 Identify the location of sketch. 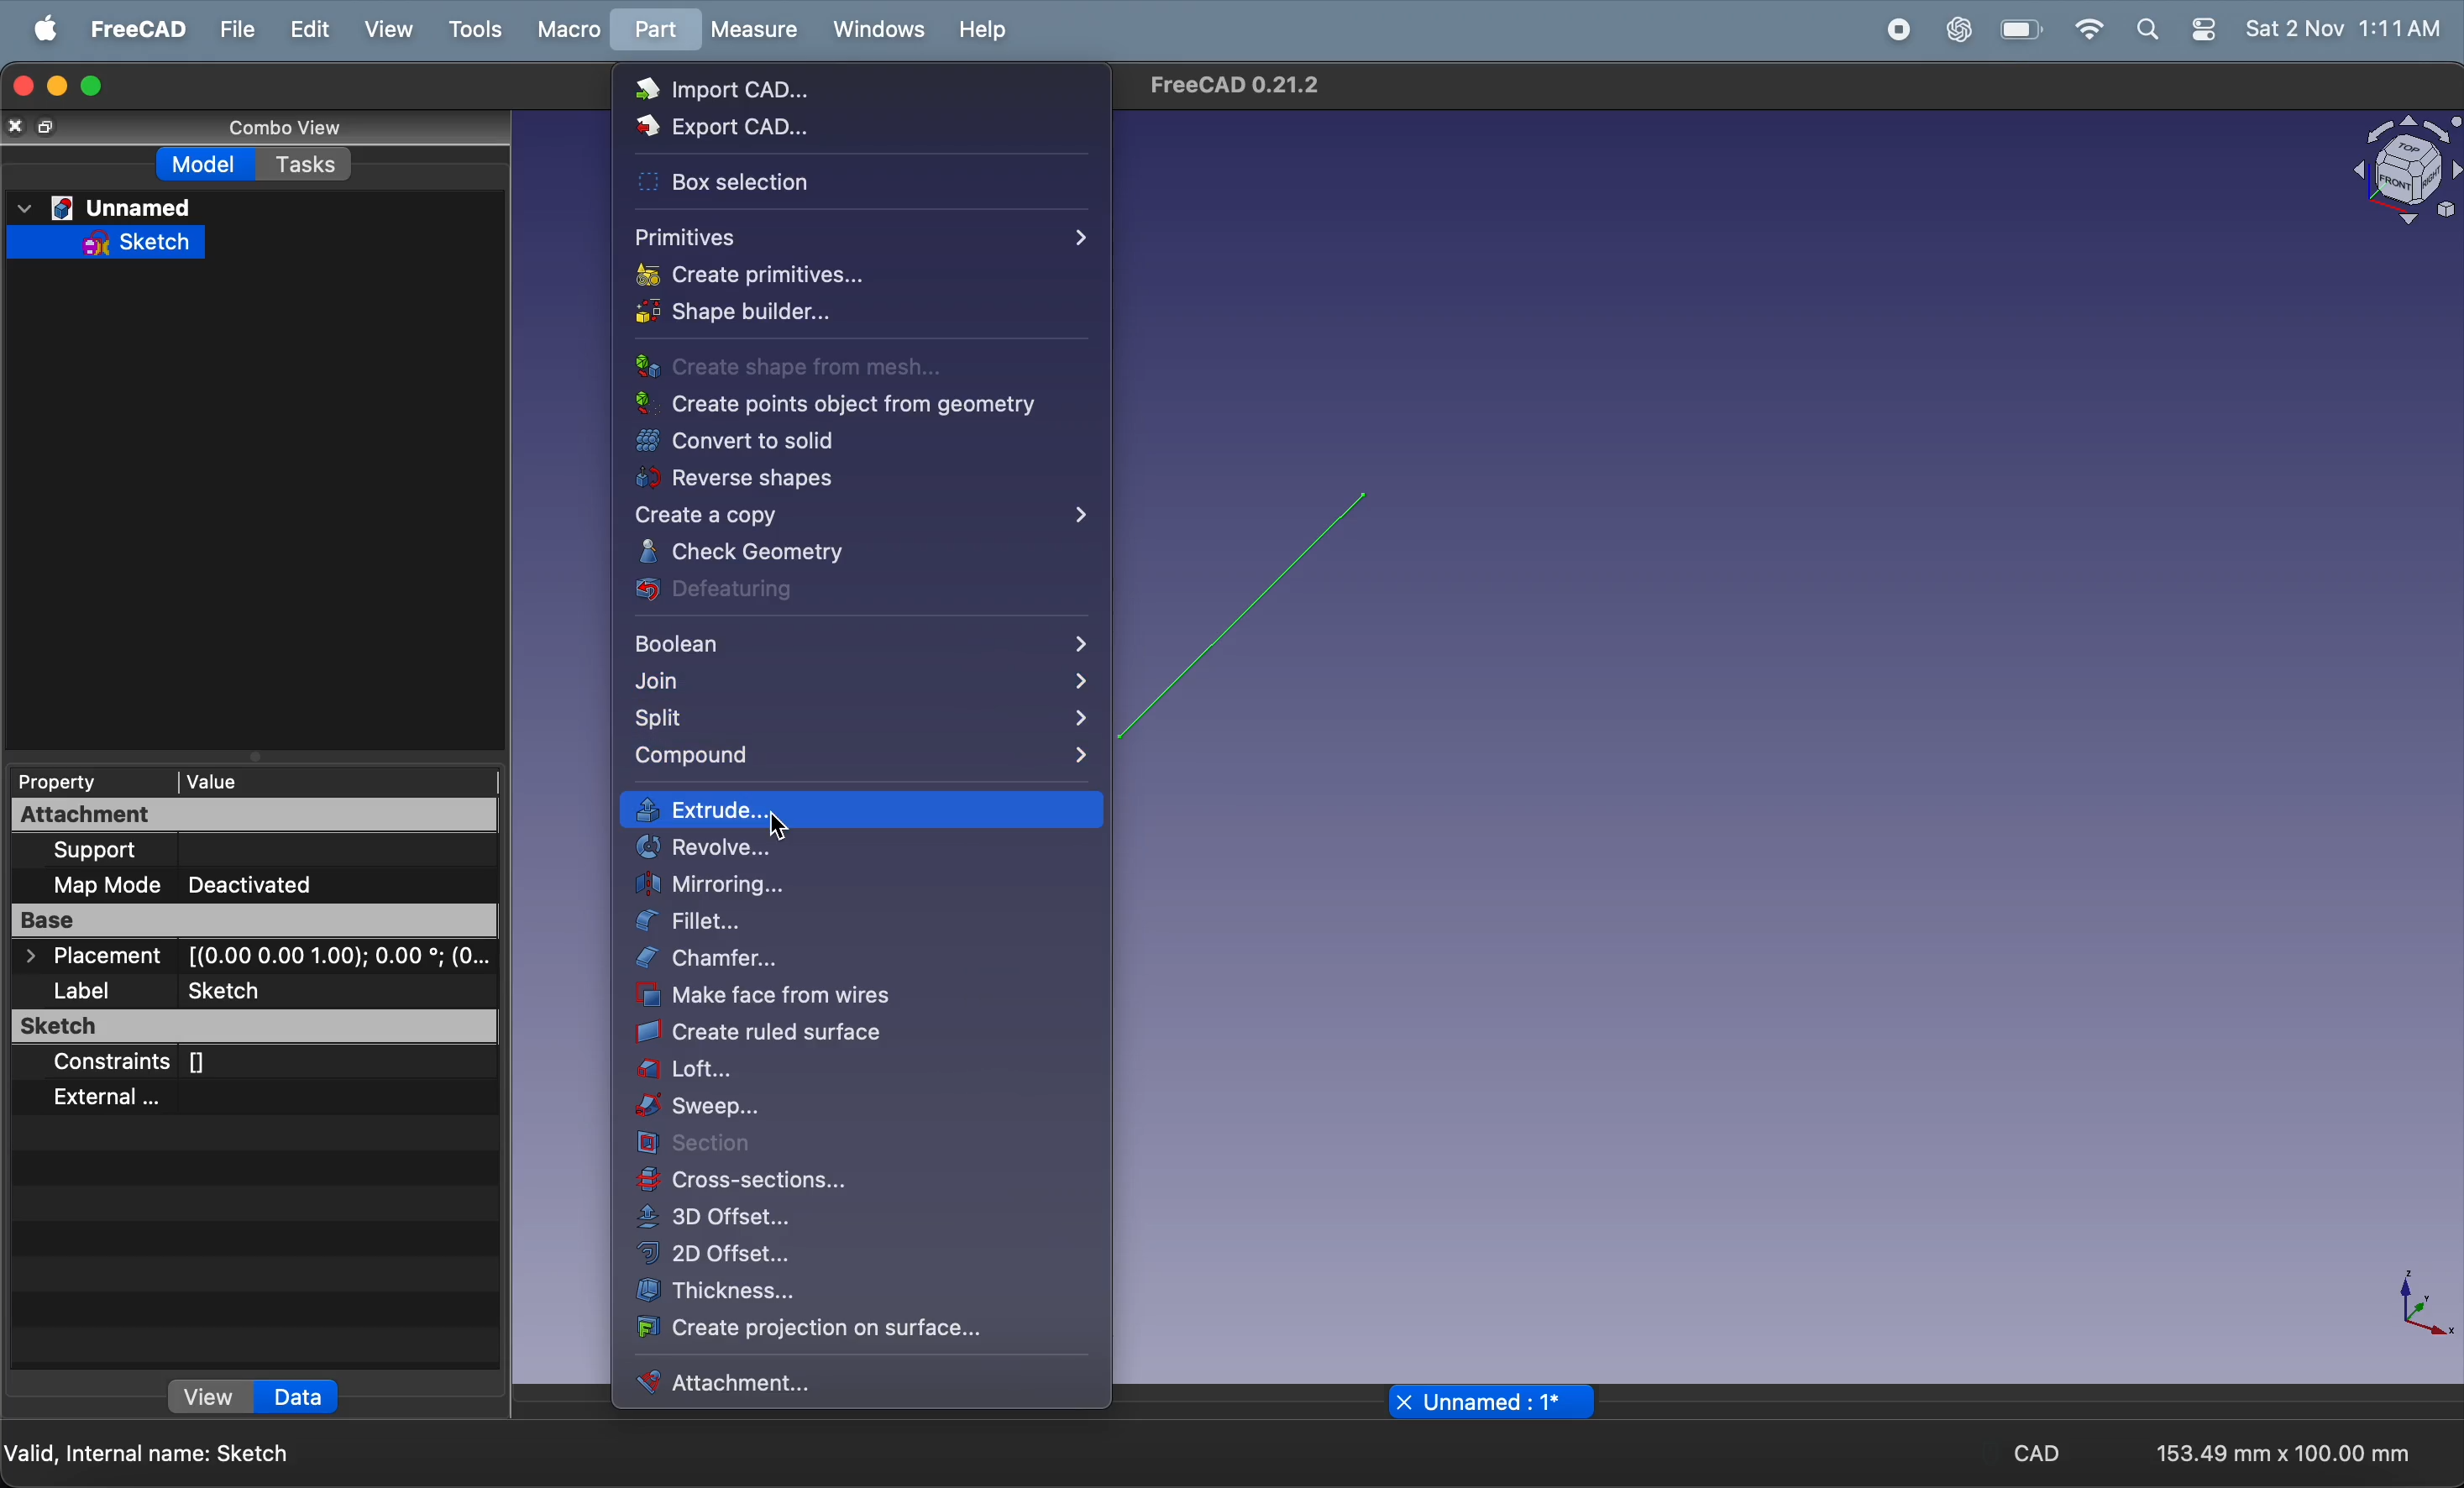
(248, 1027).